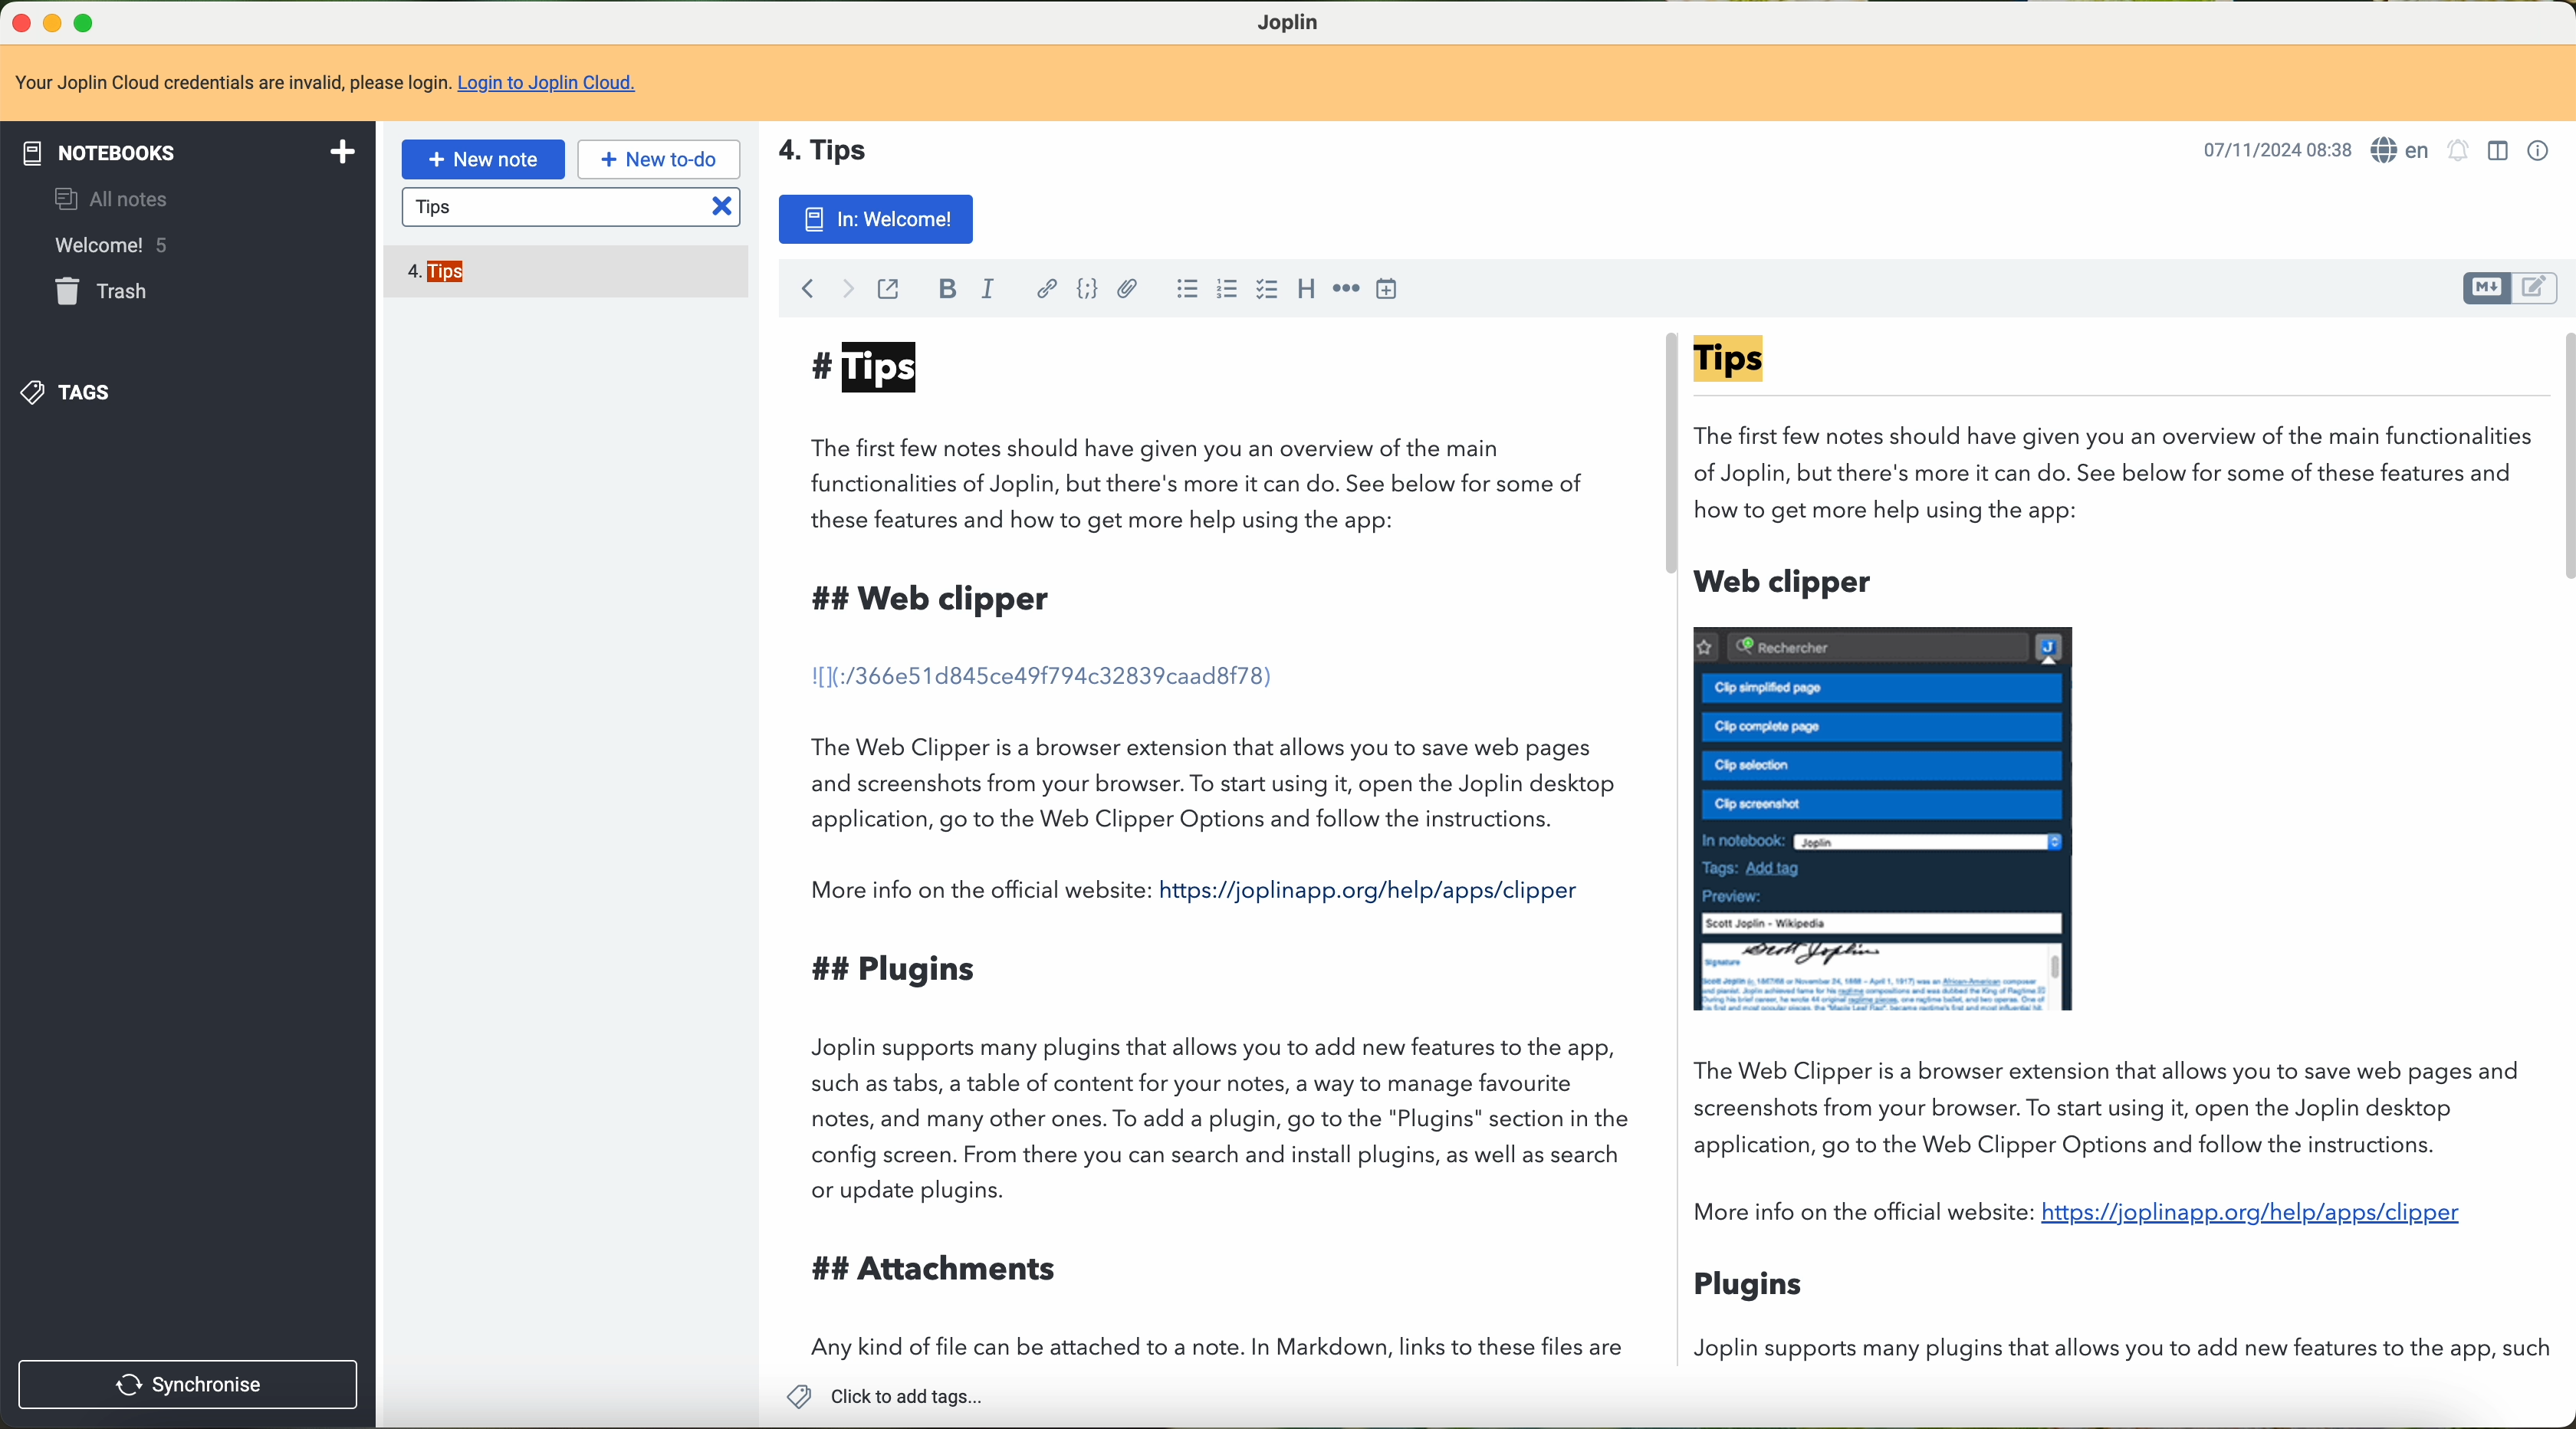 Image resolution: width=2576 pixels, height=1429 pixels. What do you see at coordinates (2482, 289) in the screenshot?
I see `toggle editors` at bounding box center [2482, 289].